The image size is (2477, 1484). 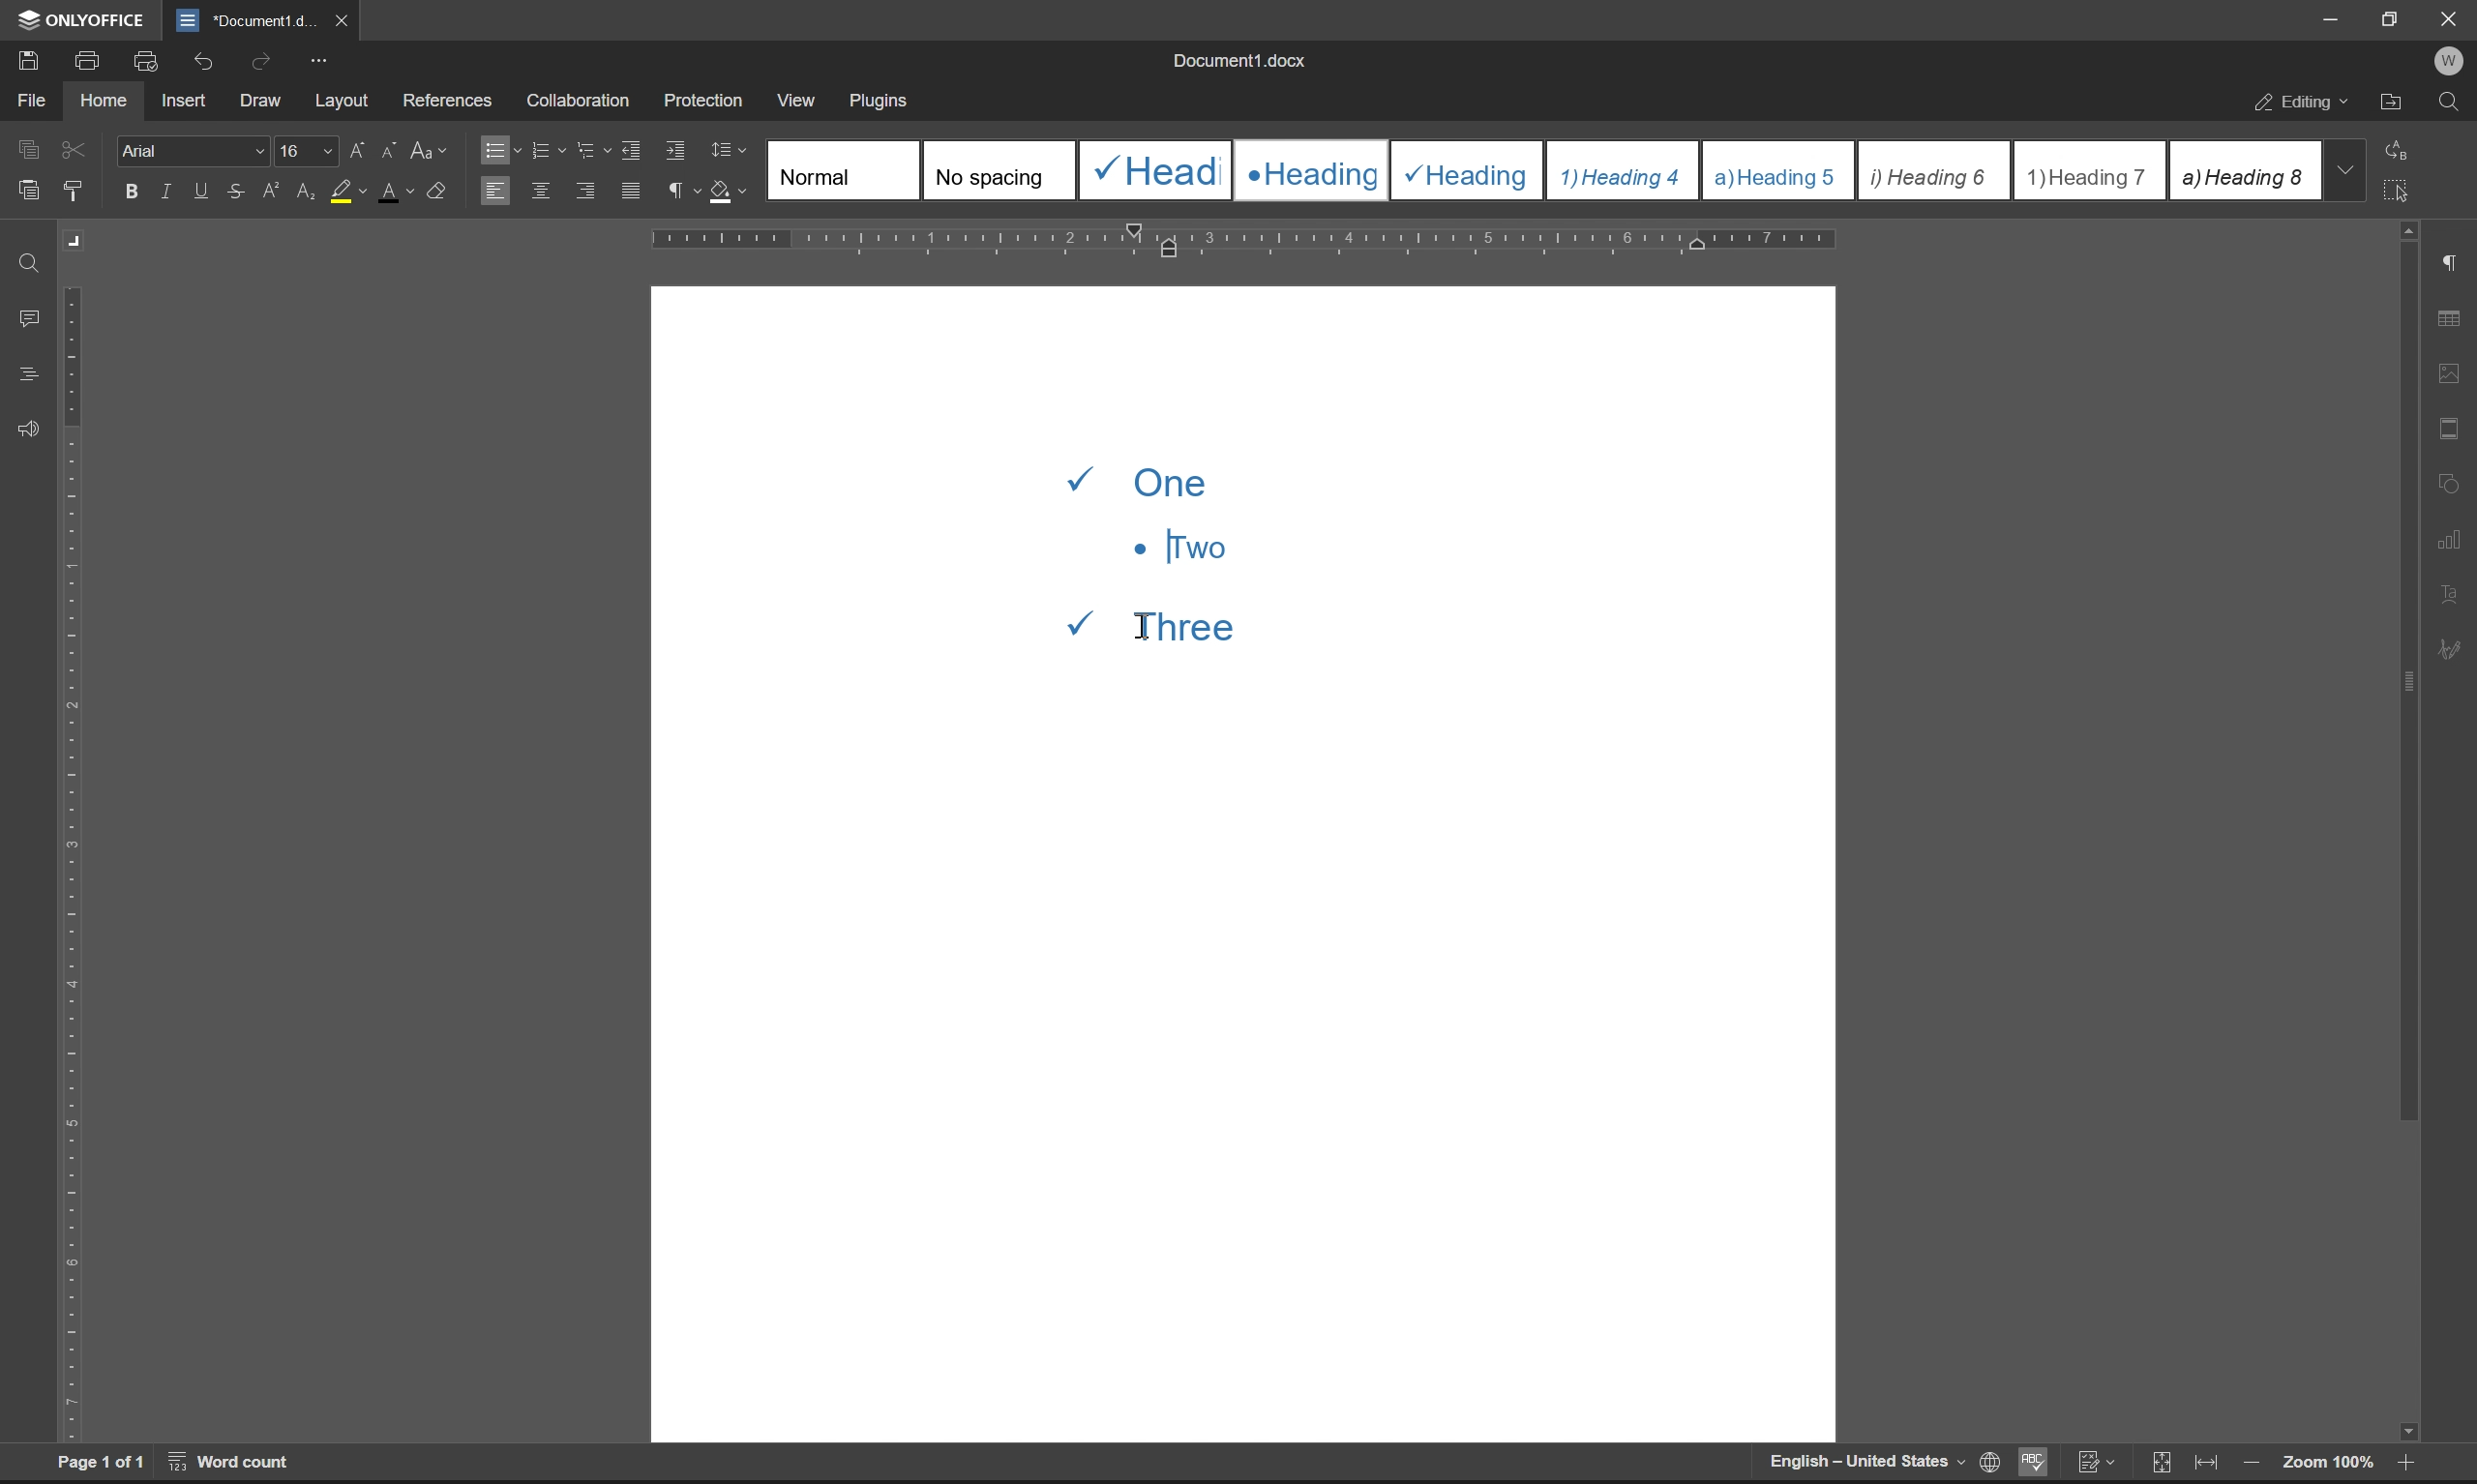 I want to click on customize quick access toolbar, so click(x=318, y=61).